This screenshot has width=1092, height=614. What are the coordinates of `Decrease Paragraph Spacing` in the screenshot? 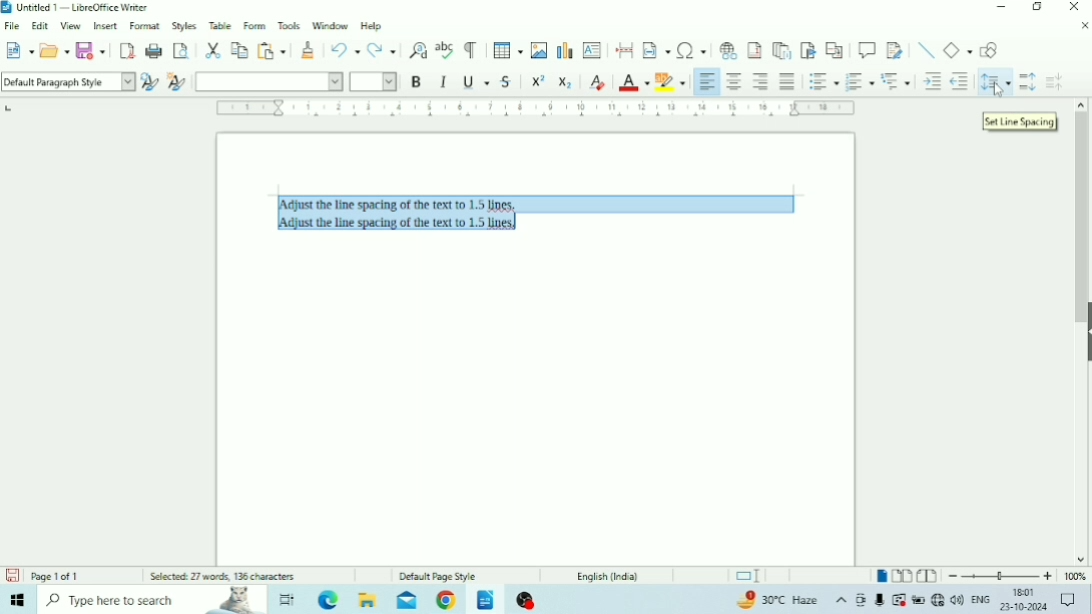 It's located at (1054, 83).